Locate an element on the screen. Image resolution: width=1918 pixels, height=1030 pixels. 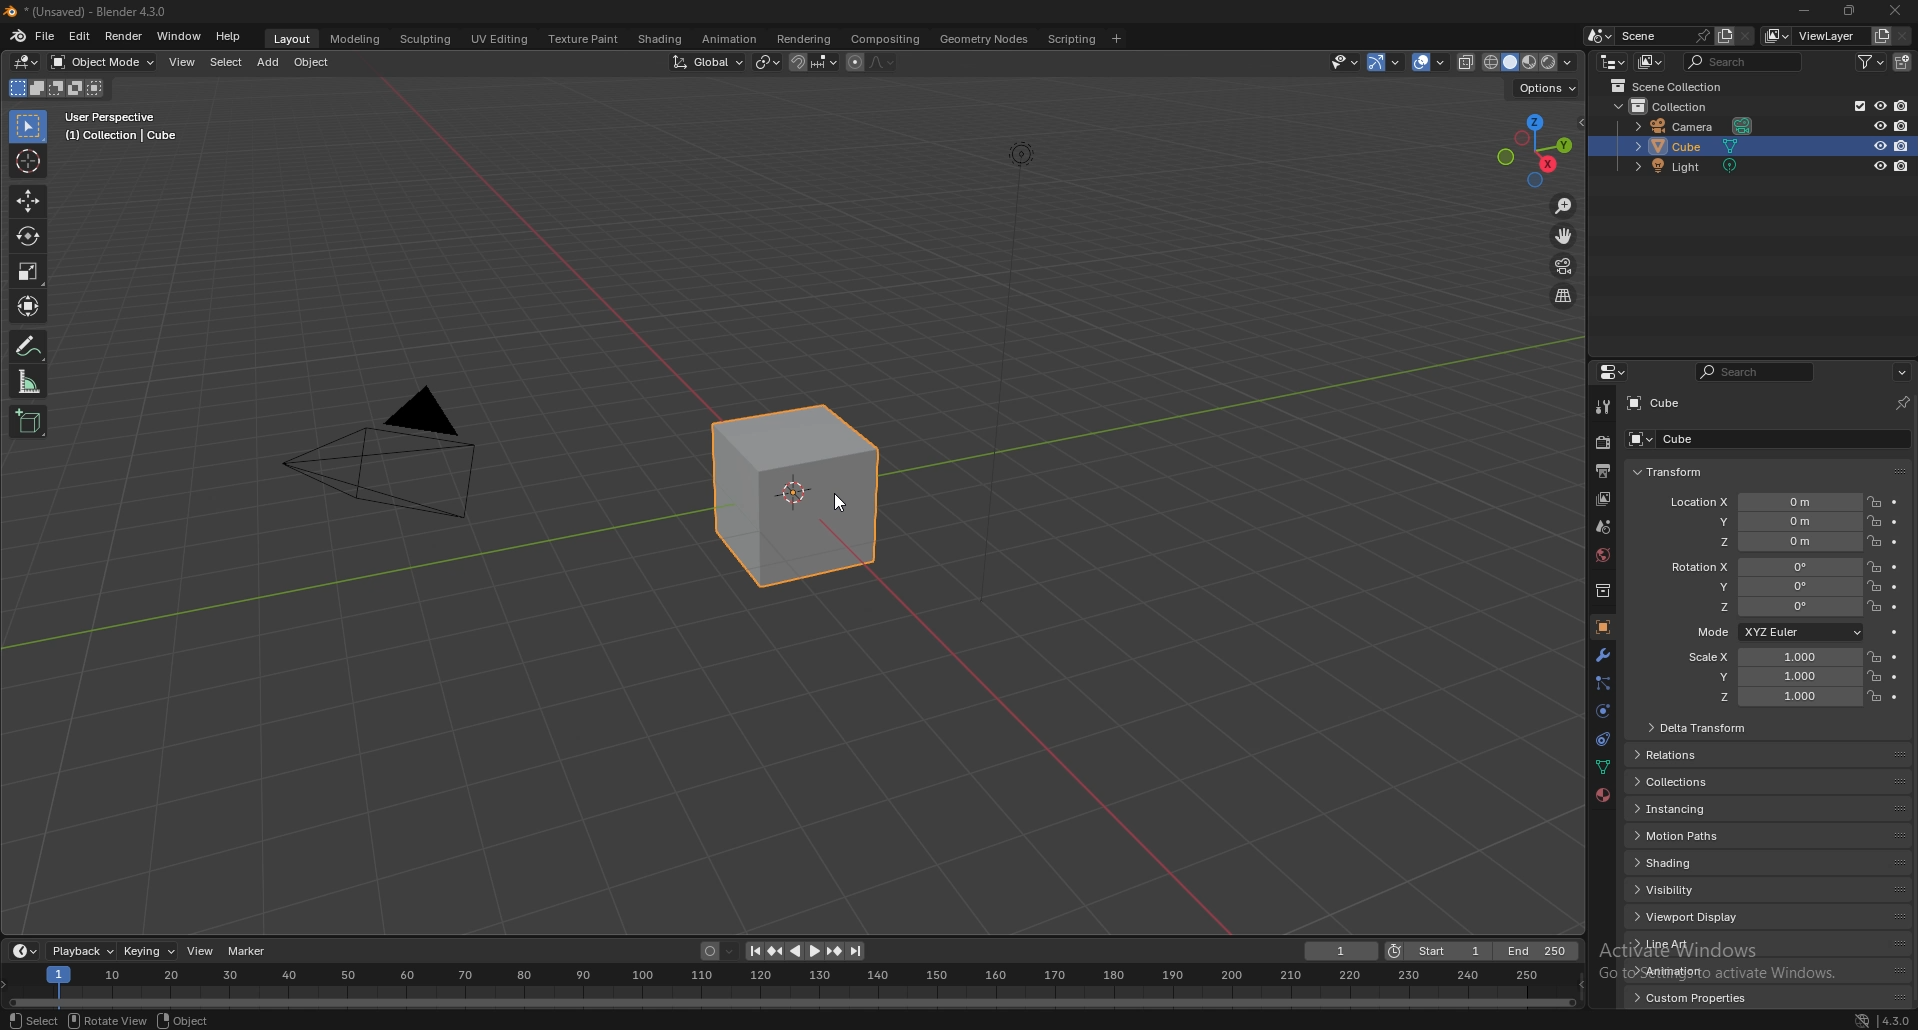
editor is located at coordinates (1613, 372).